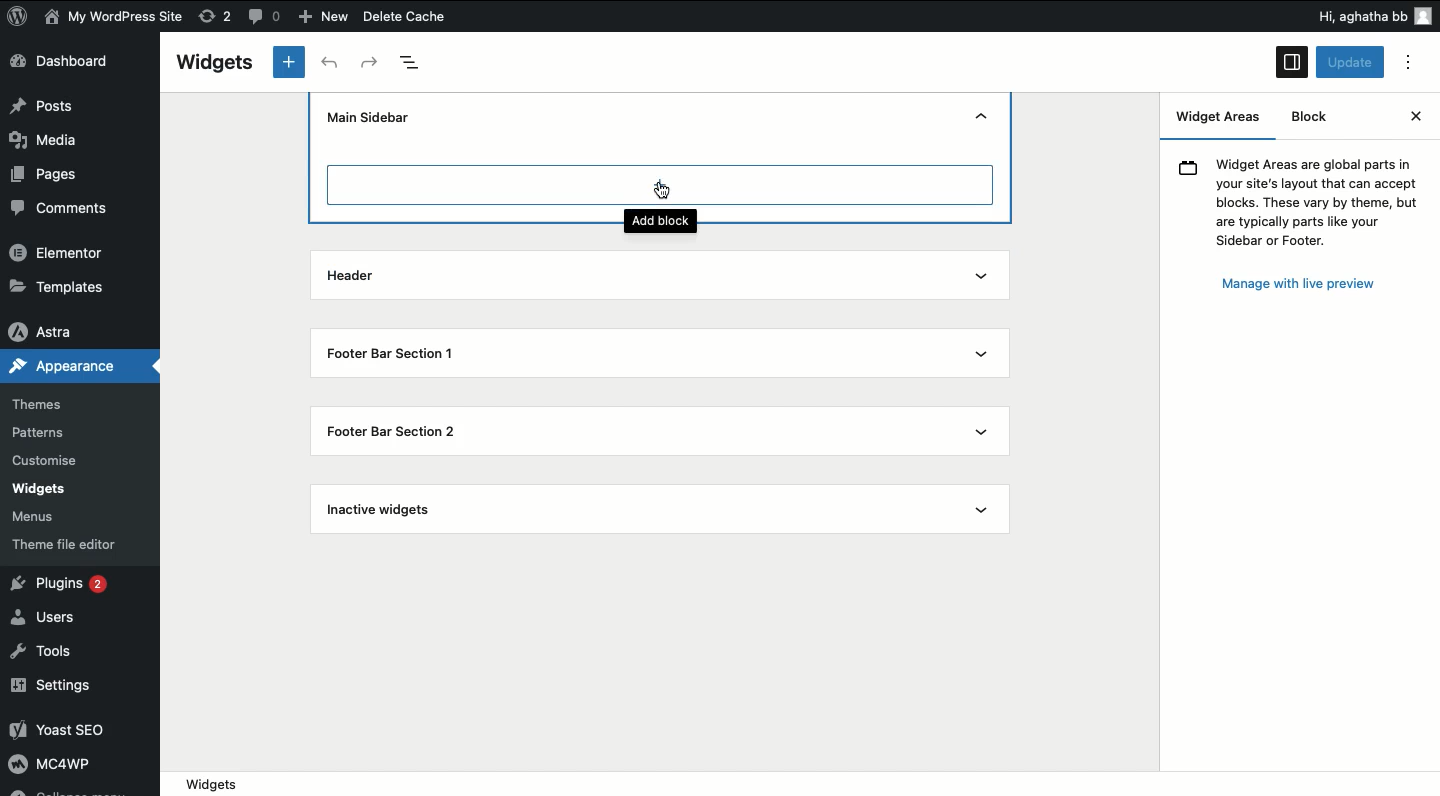  I want to click on Sidebar, so click(1292, 62).